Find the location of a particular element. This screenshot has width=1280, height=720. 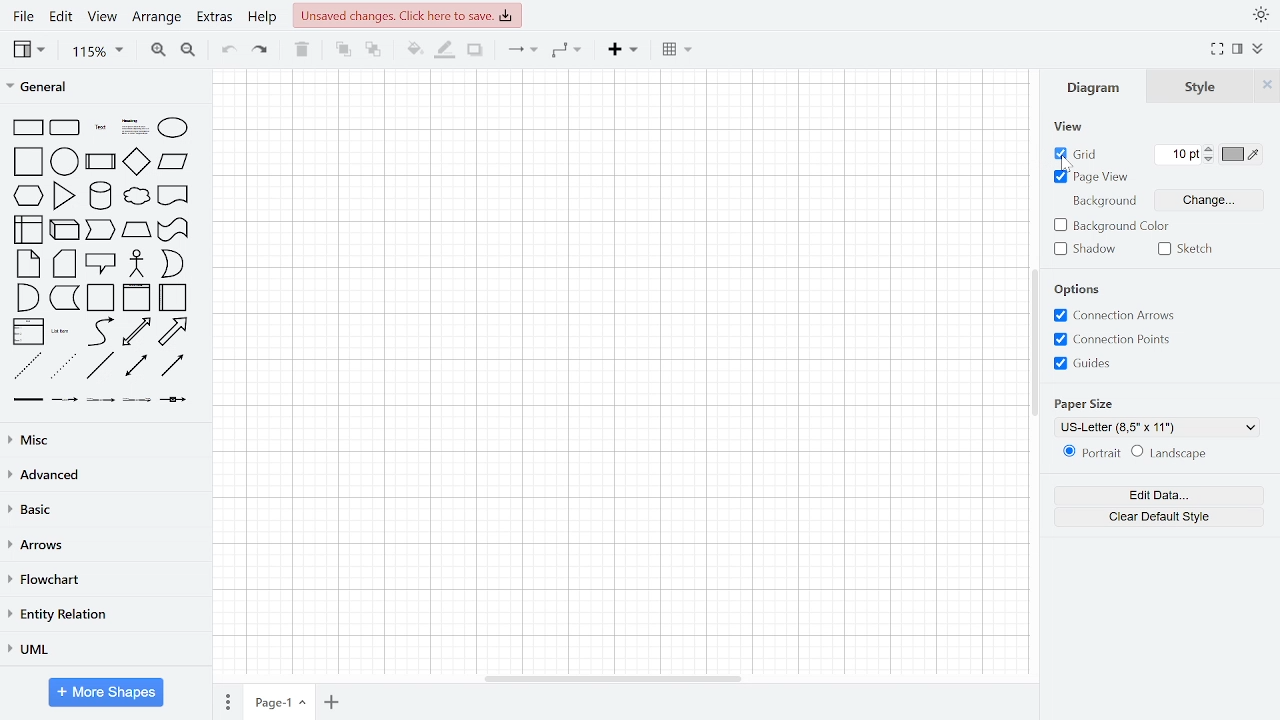

cube is located at coordinates (66, 229).